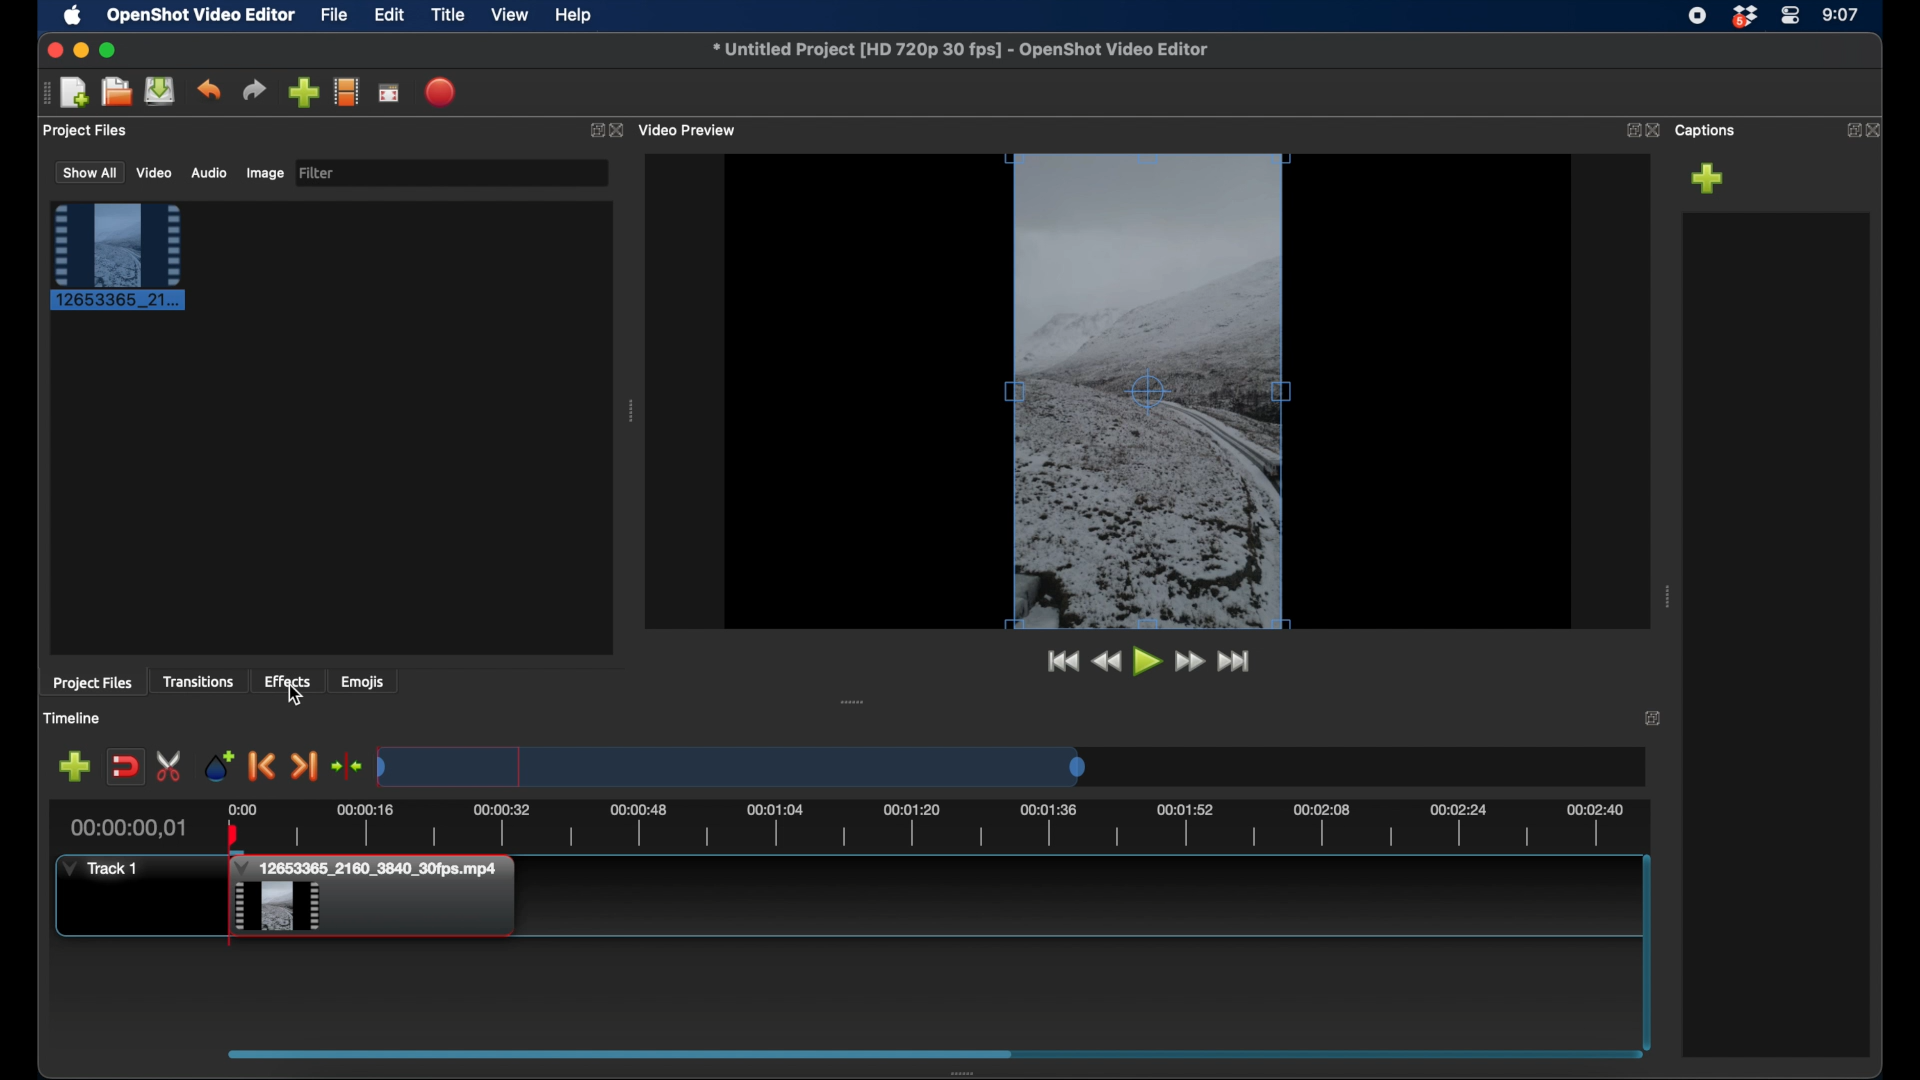  What do you see at coordinates (1654, 720) in the screenshot?
I see `expand` at bounding box center [1654, 720].